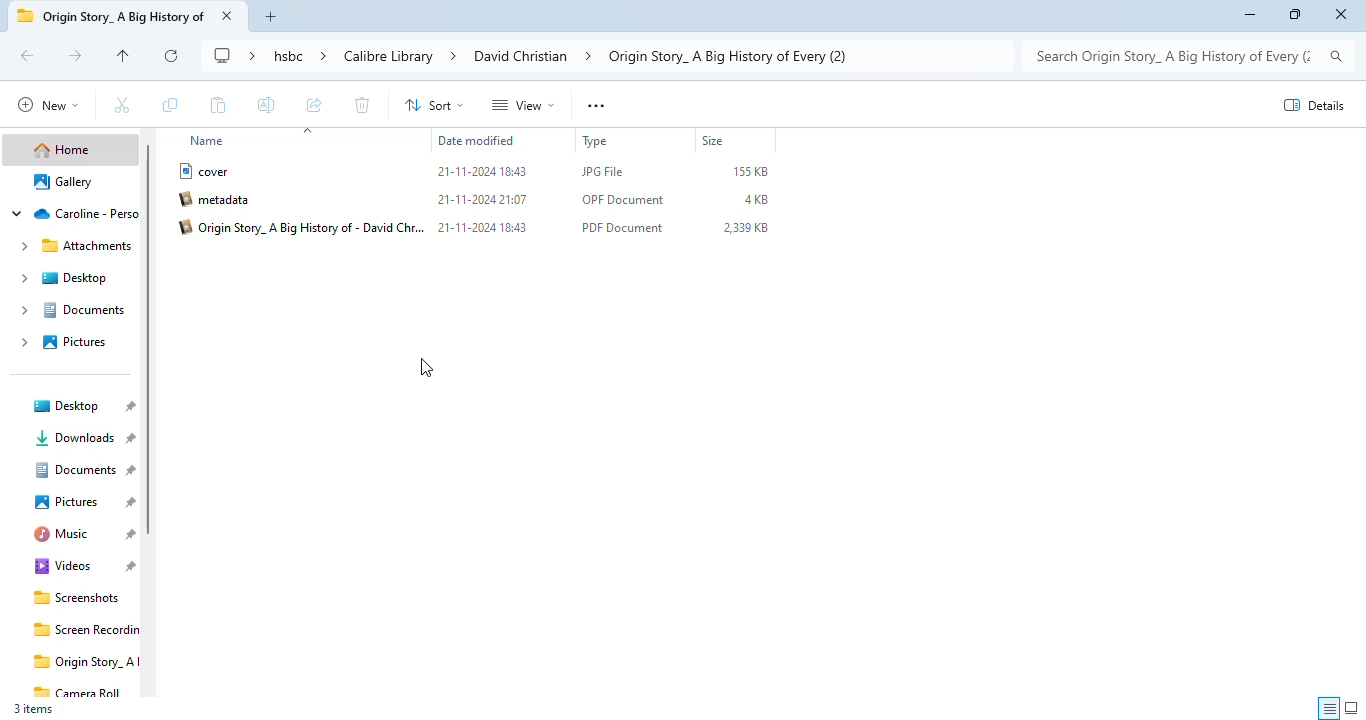 This screenshot has height=720, width=1366. What do you see at coordinates (219, 105) in the screenshot?
I see `paste` at bounding box center [219, 105].